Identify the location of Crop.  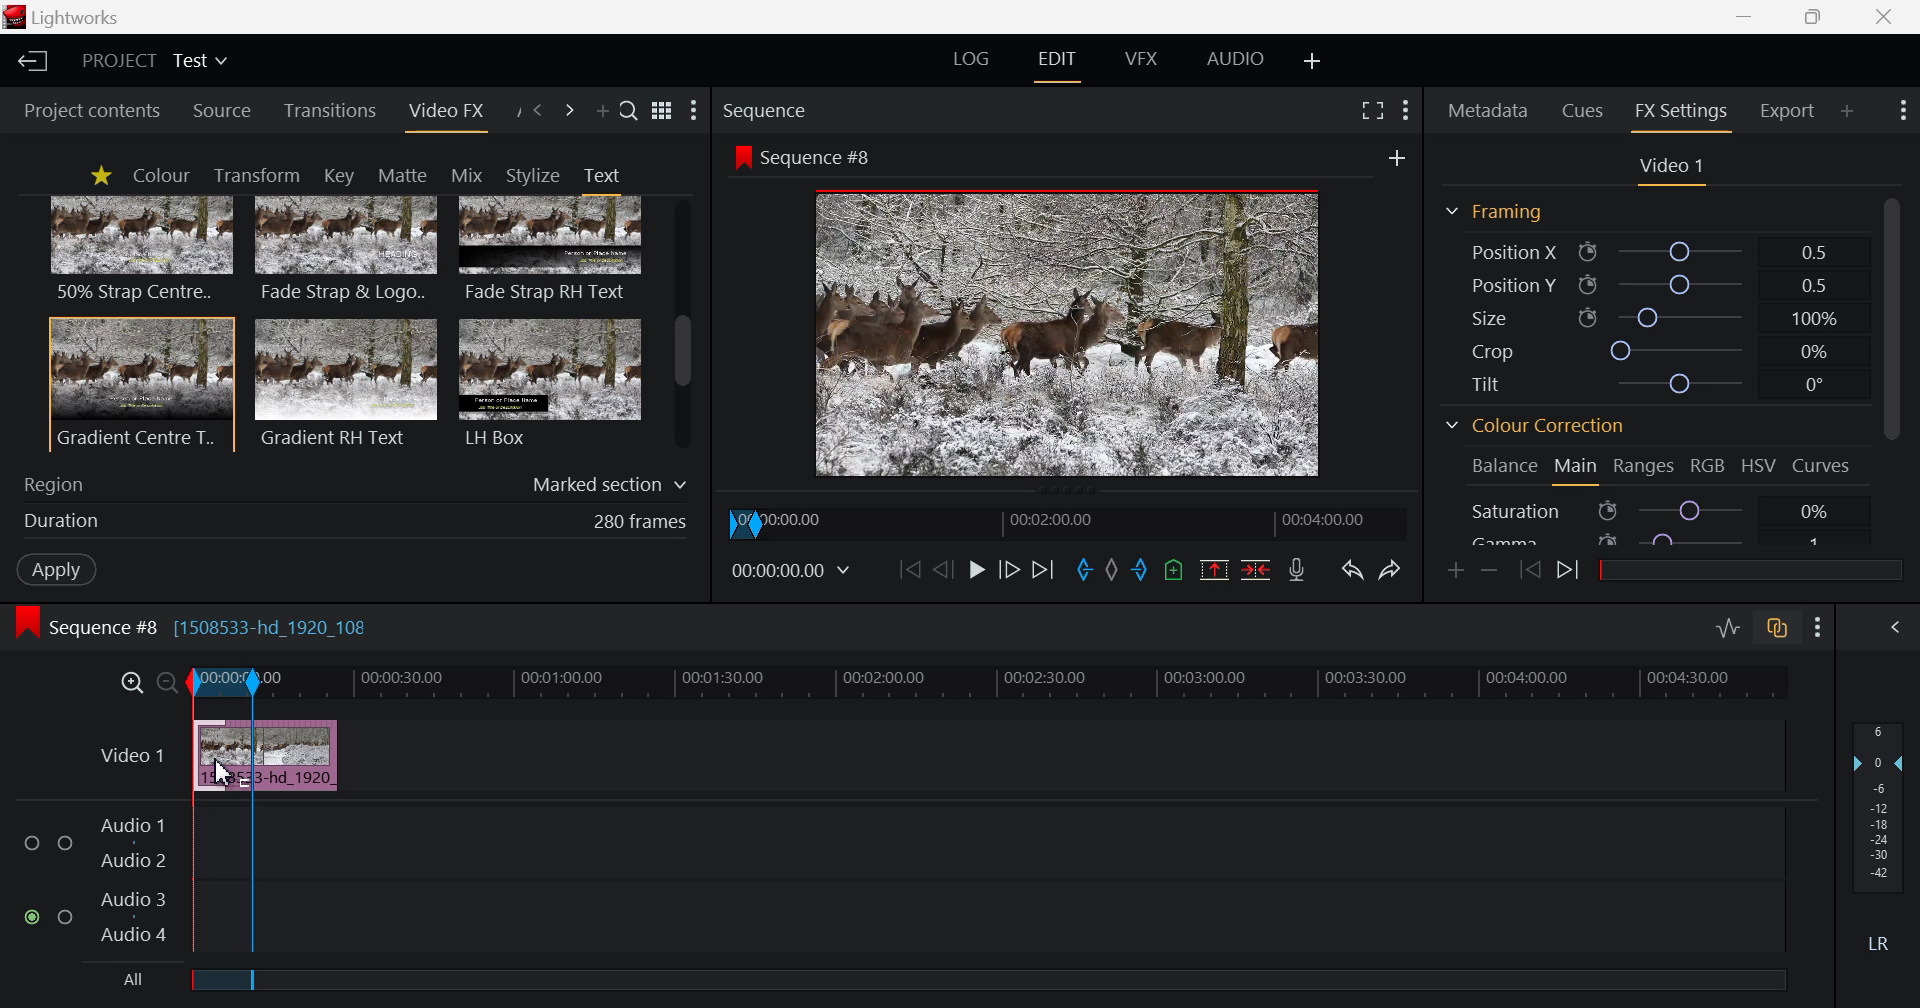
(1652, 351).